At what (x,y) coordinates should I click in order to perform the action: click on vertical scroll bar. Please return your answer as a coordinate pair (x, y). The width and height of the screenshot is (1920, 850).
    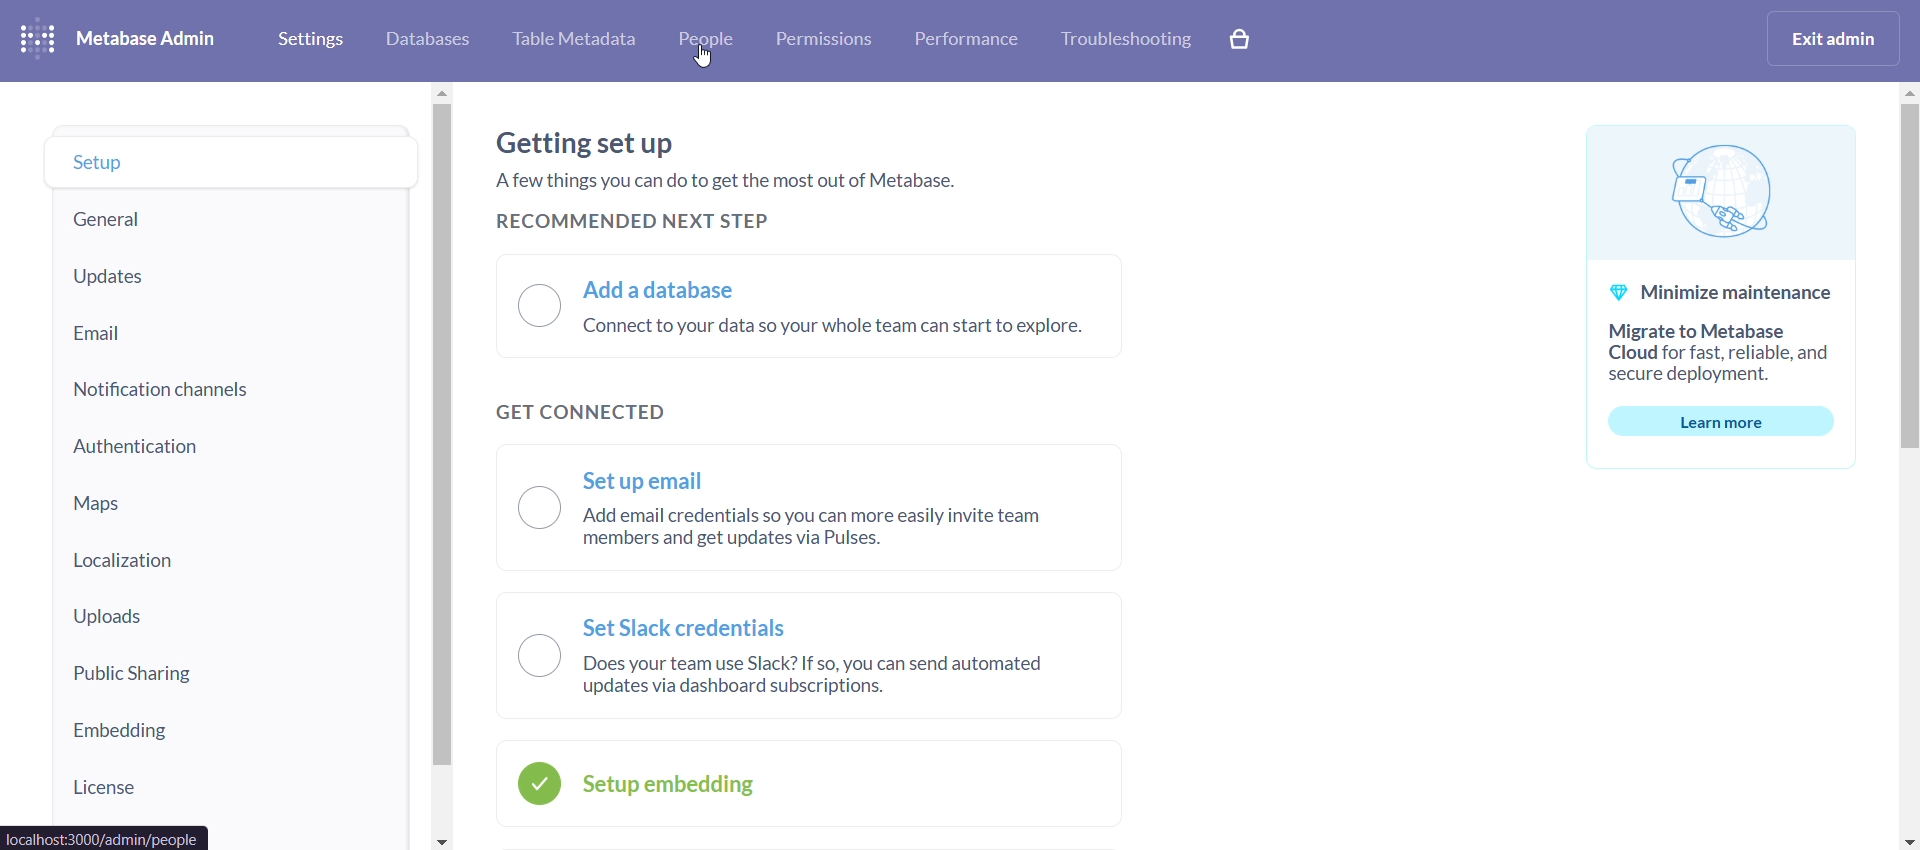
    Looking at the image, I should click on (1908, 464).